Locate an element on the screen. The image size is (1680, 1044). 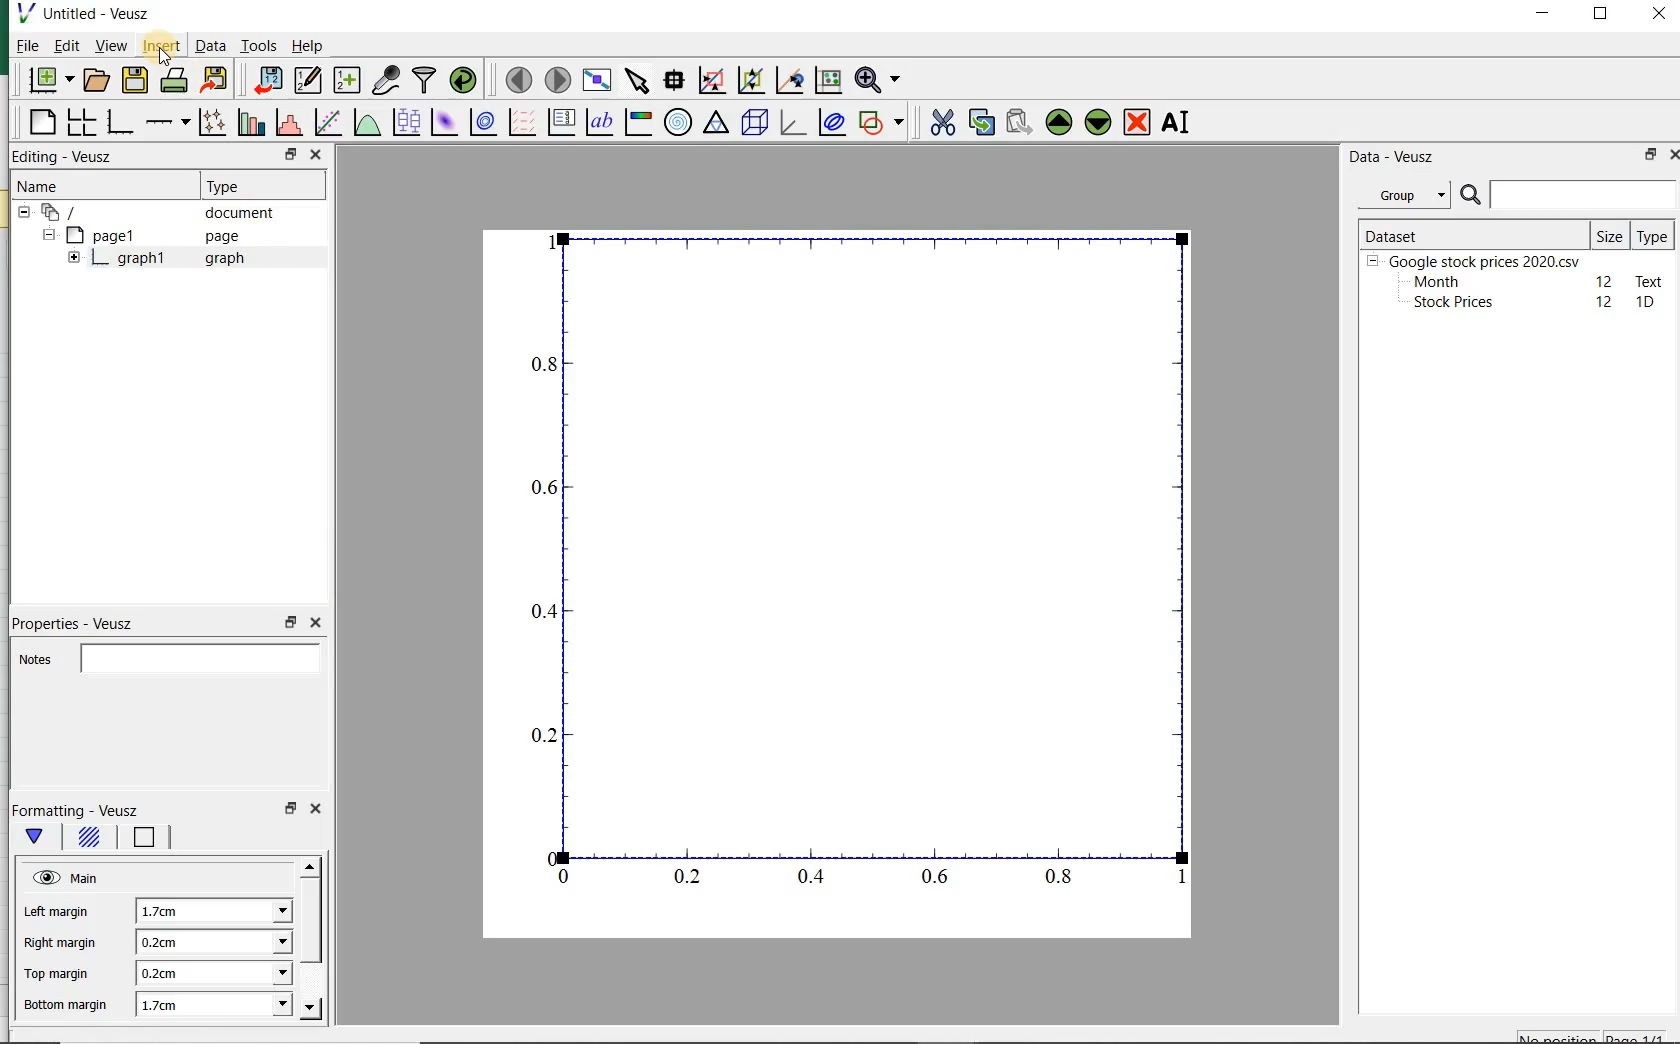
import data into Veusz is located at coordinates (264, 81).